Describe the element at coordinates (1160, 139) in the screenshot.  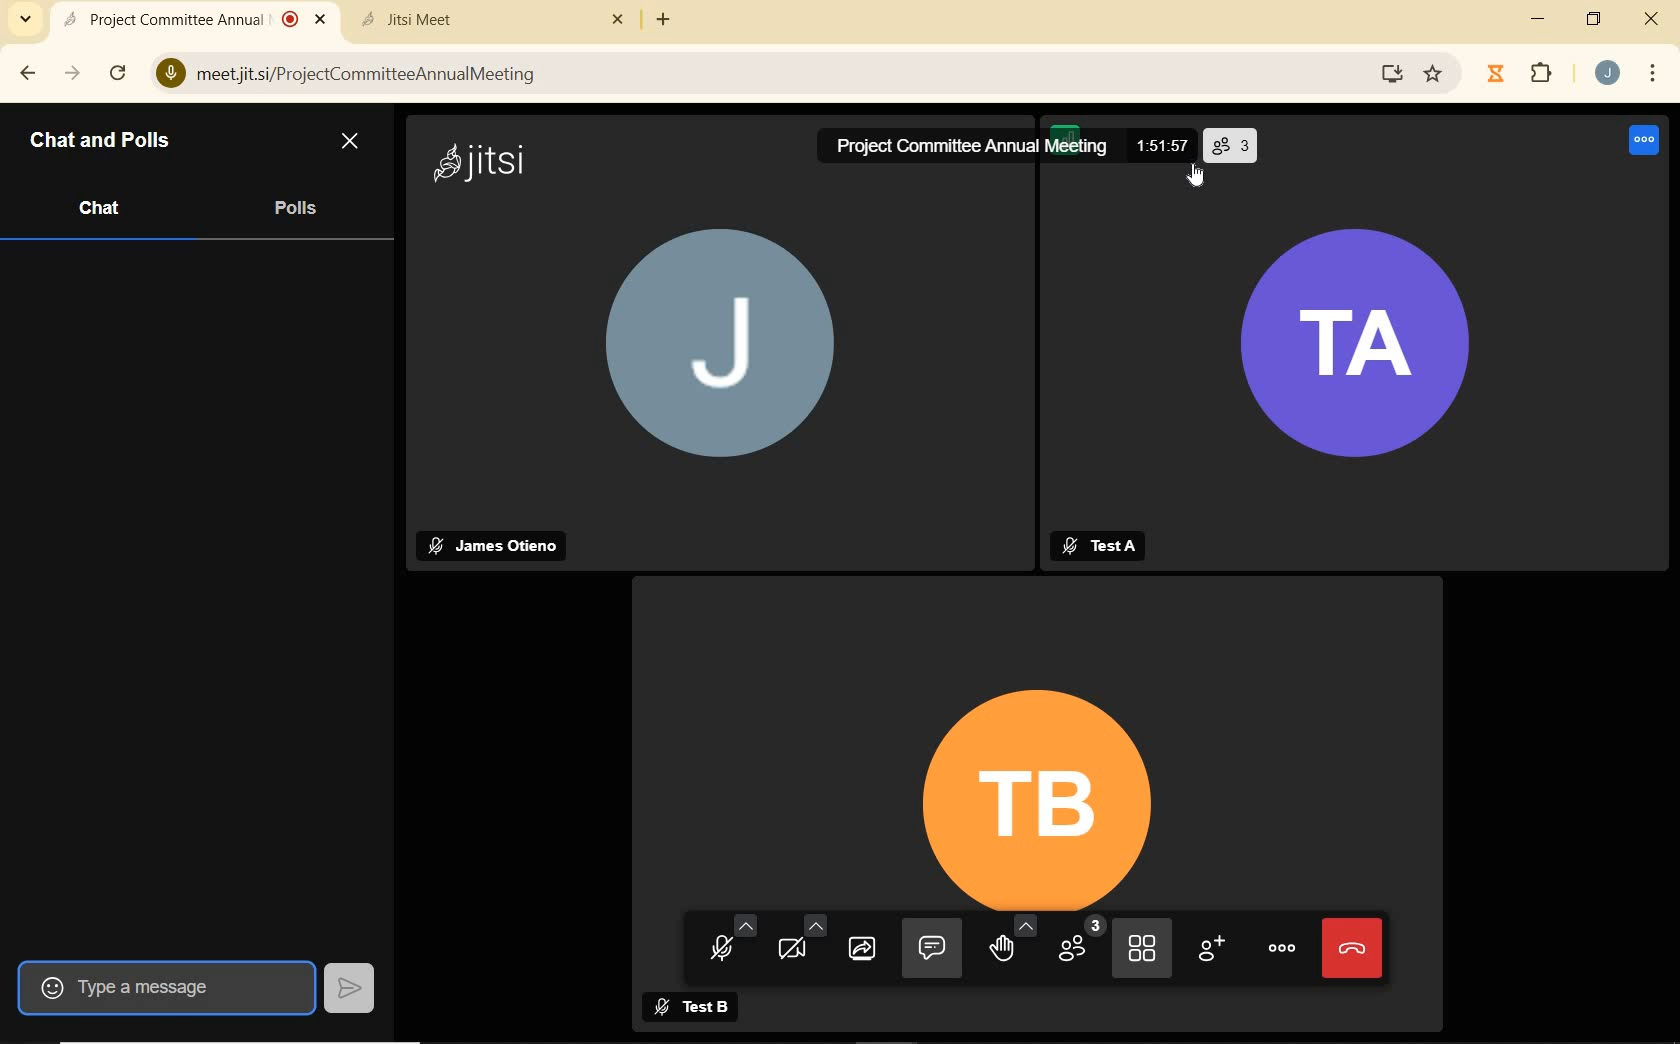
I see `timer` at that location.